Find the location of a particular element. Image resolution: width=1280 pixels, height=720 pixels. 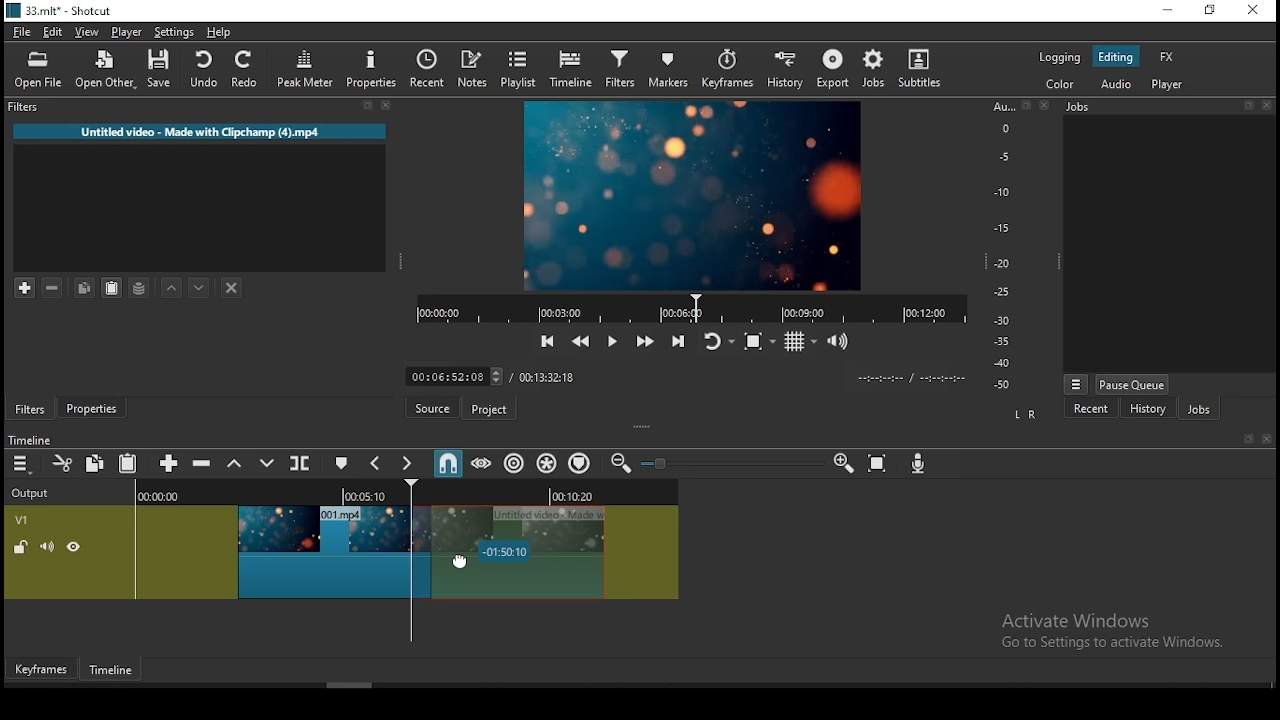

snap is located at coordinates (451, 464).